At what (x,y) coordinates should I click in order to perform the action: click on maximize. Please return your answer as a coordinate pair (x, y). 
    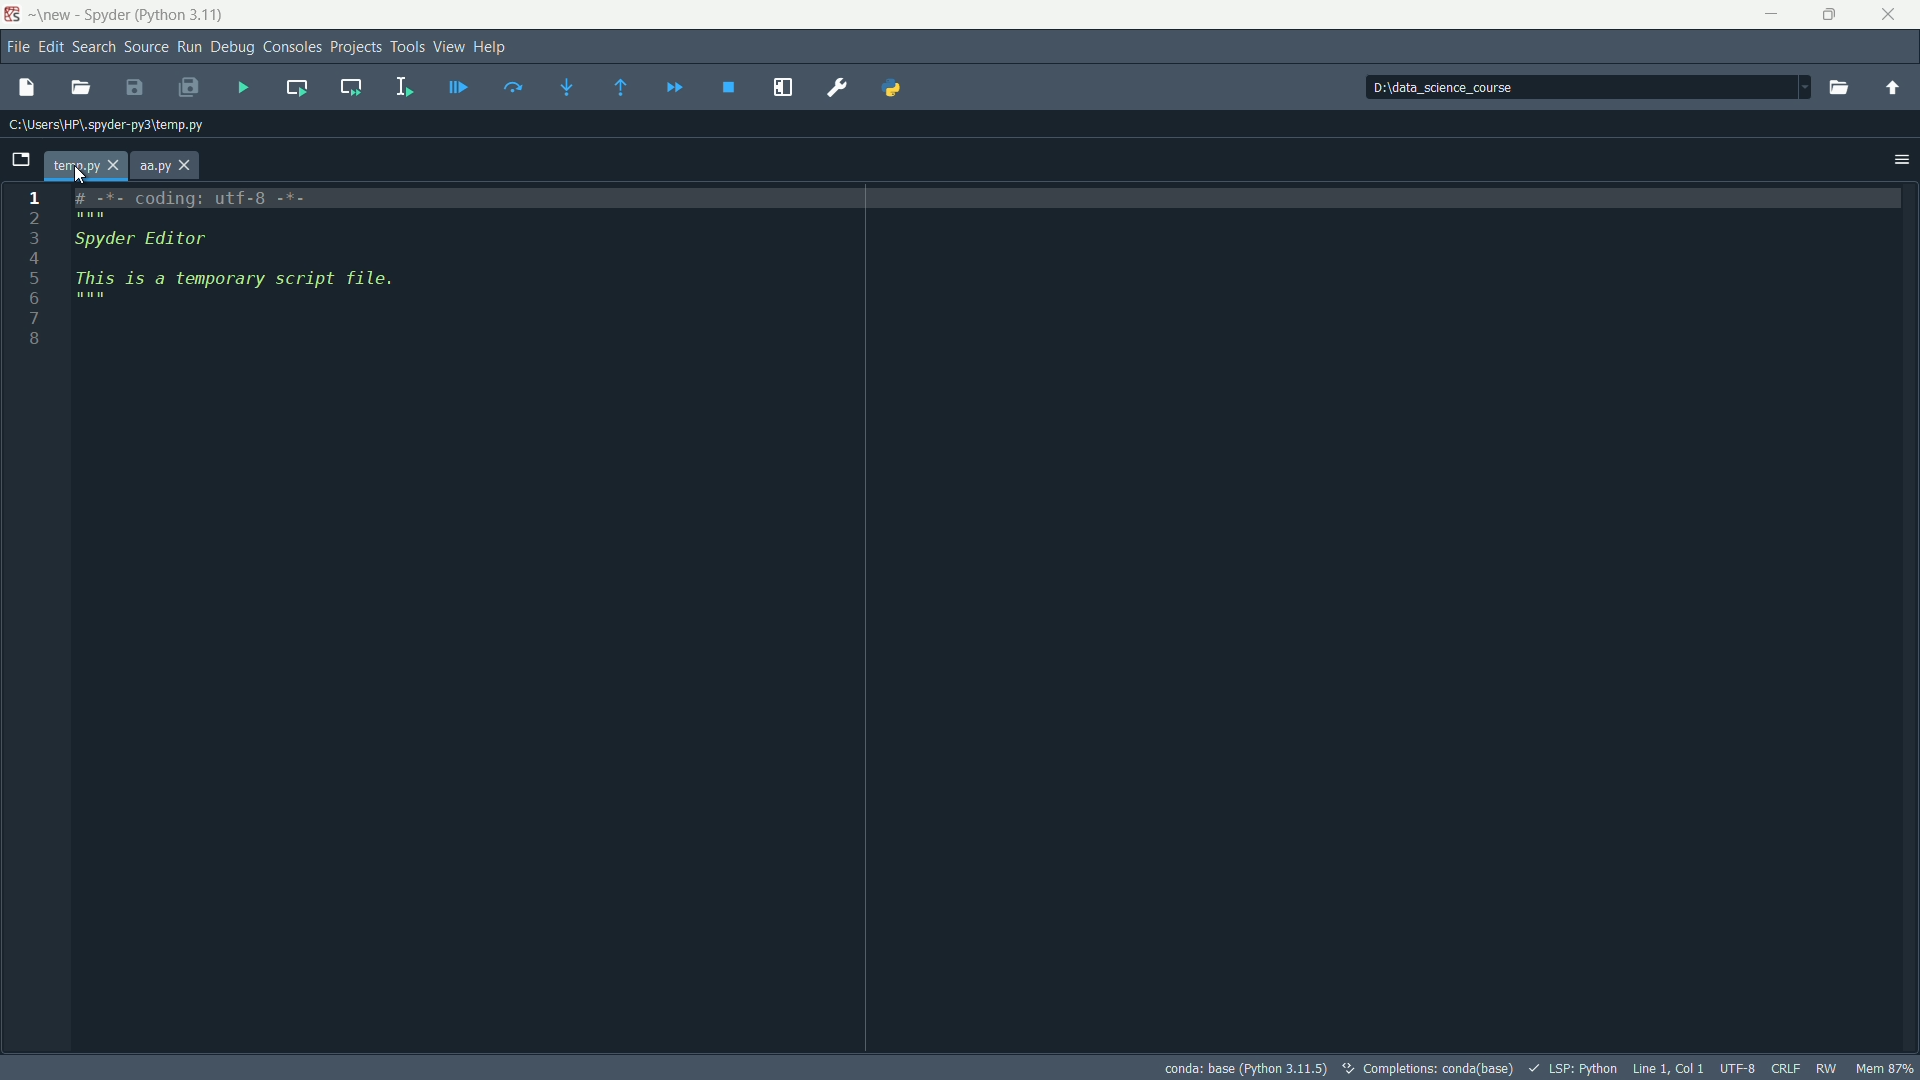
    Looking at the image, I should click on (1825, 13).